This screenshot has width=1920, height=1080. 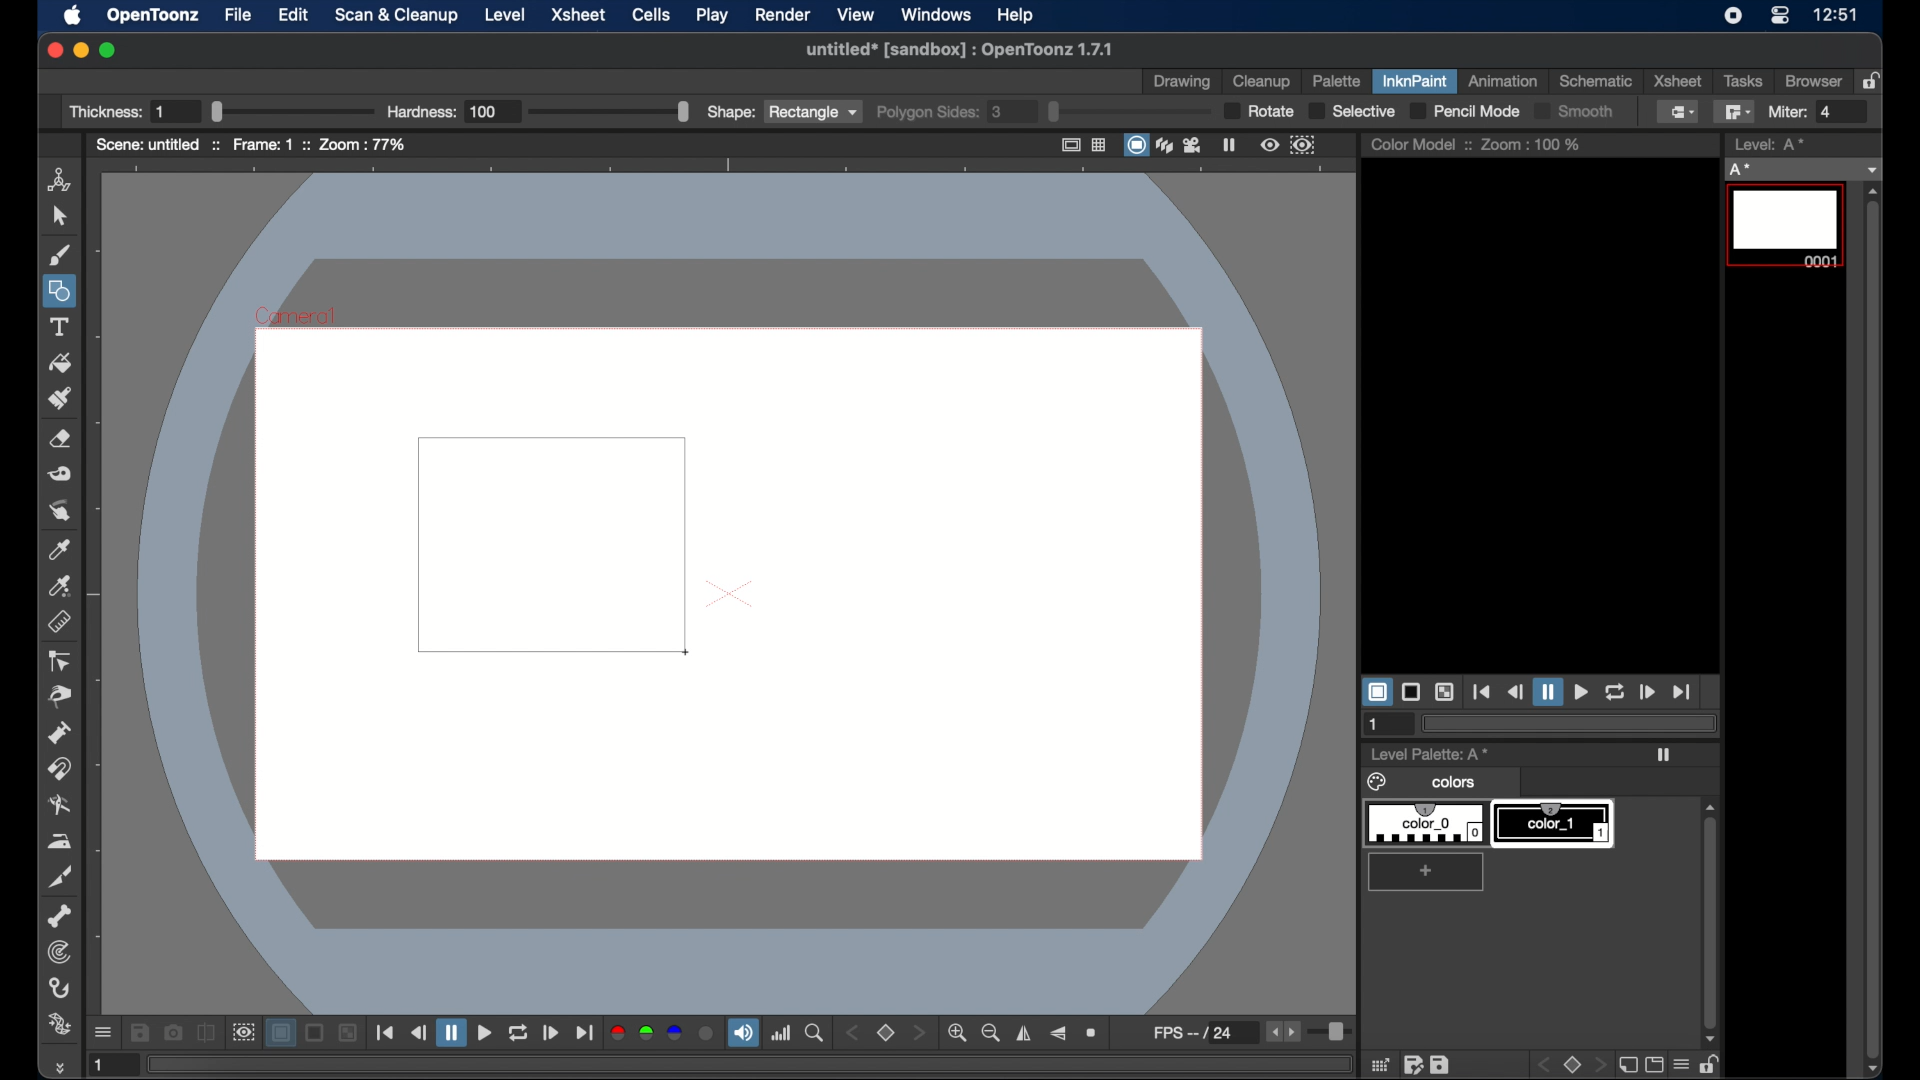 What do you see at coordinates (918, 1032) in the screenshot?
I see `stepper button` at bounding box center [918, 1032].